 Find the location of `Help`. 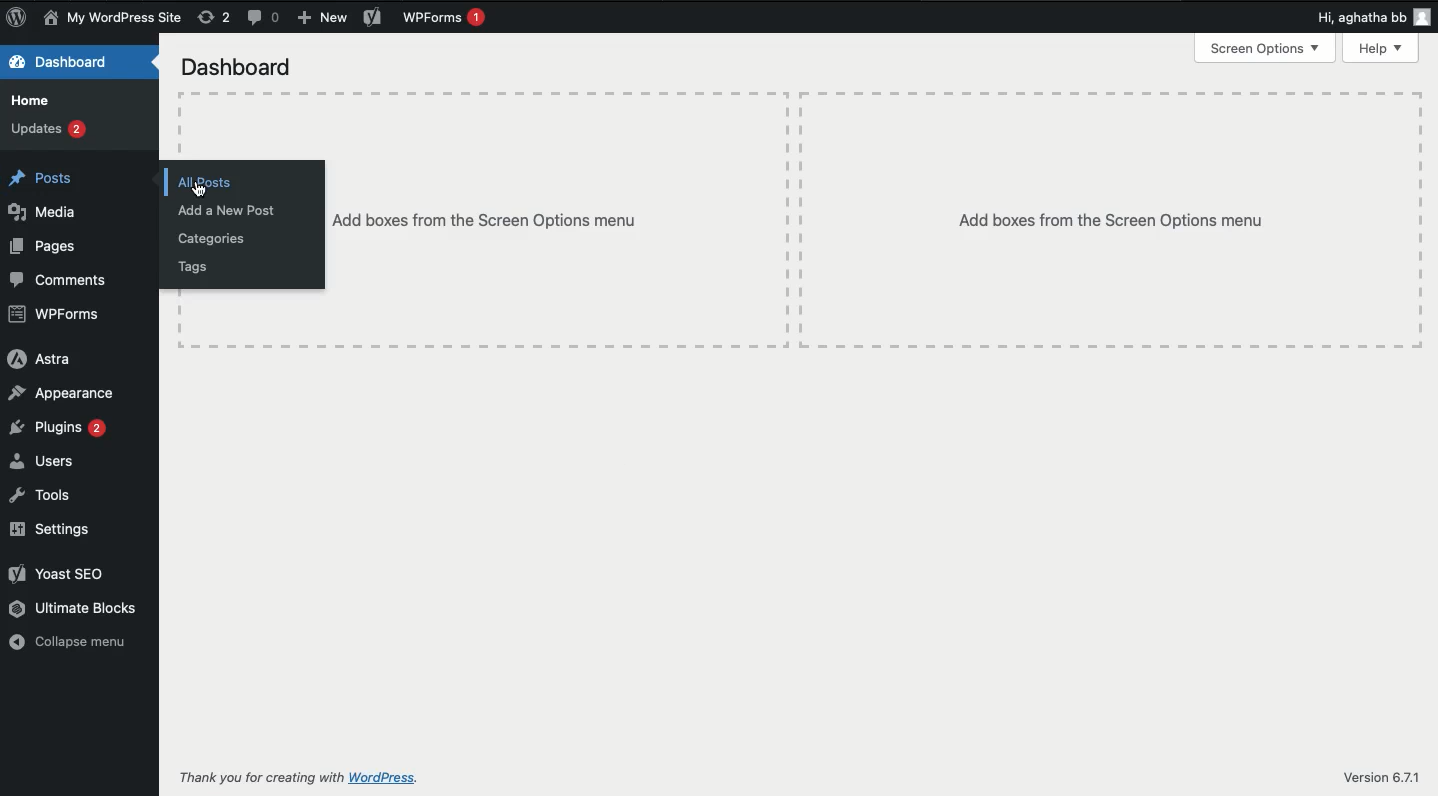

Help is located at coordinates (1382, 50).